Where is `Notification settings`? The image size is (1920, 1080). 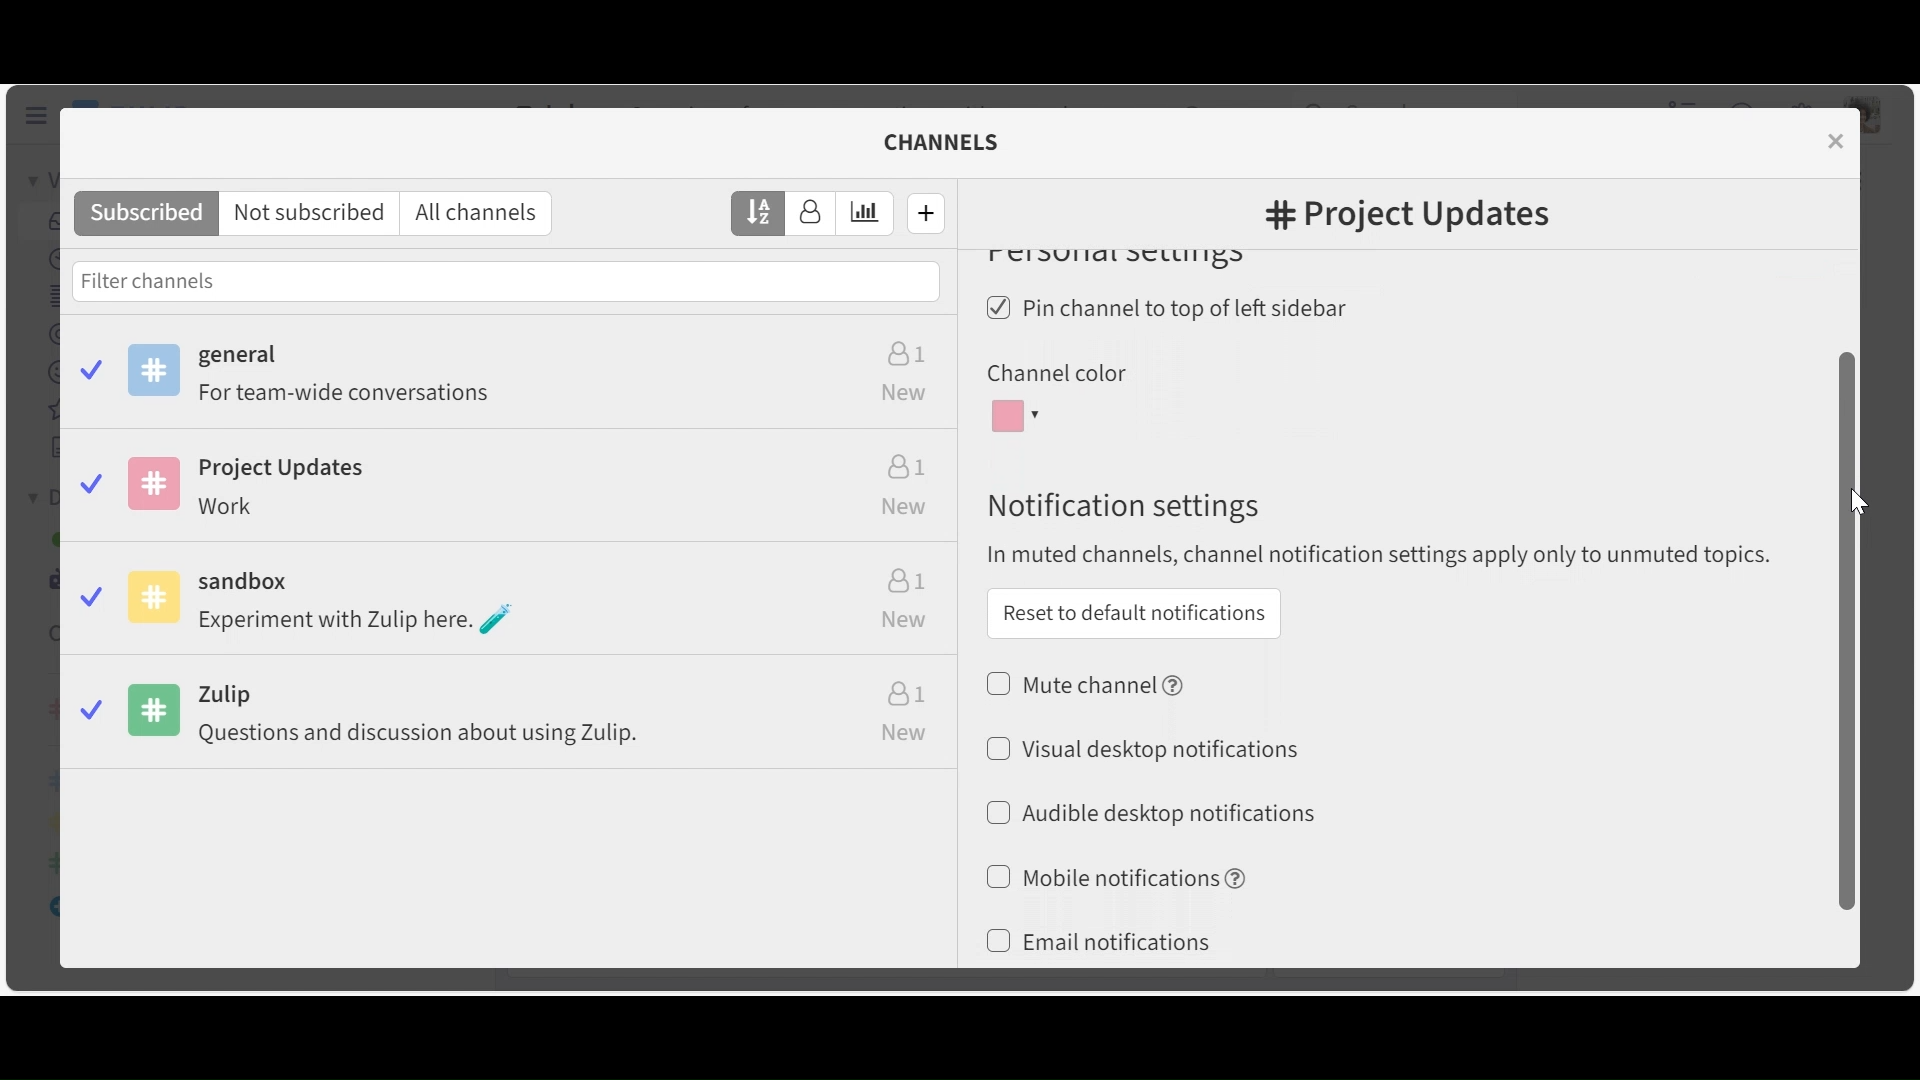
Notification settings is located at coordinates (1120, 506).